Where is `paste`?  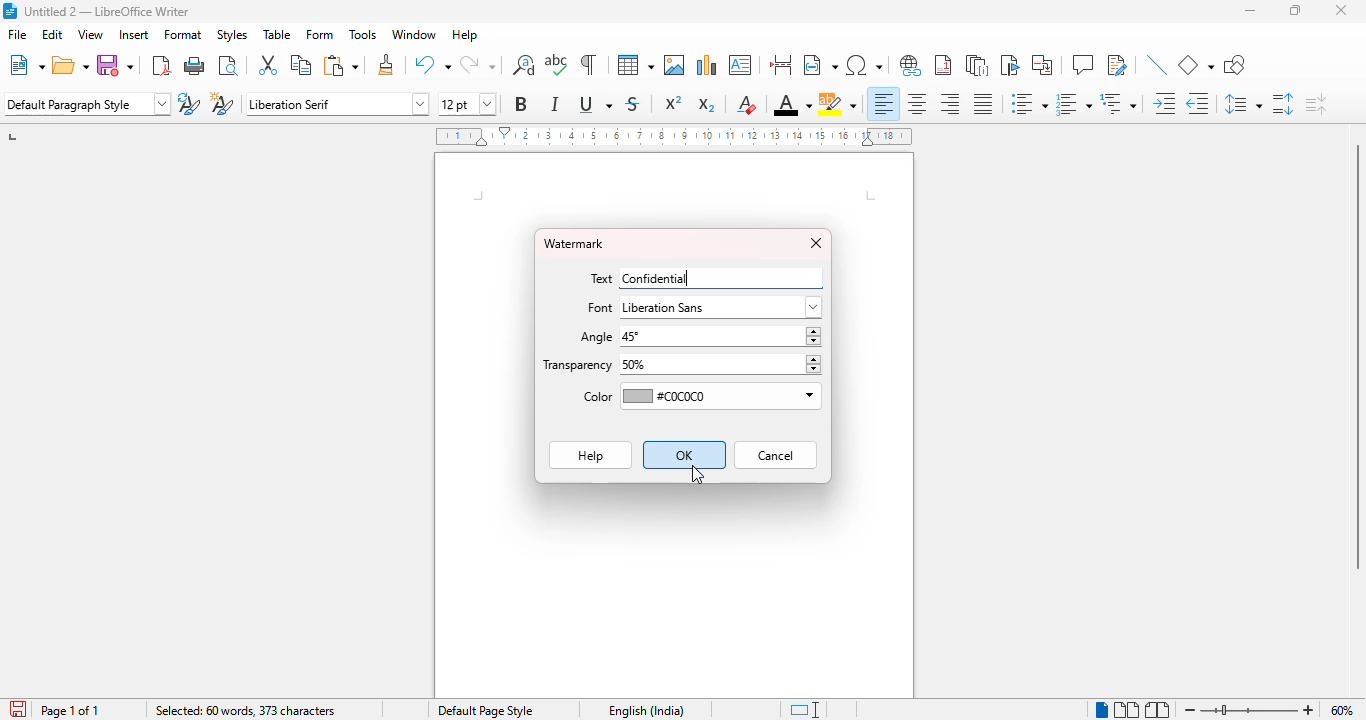 paste is located at coordinates (342, 65).